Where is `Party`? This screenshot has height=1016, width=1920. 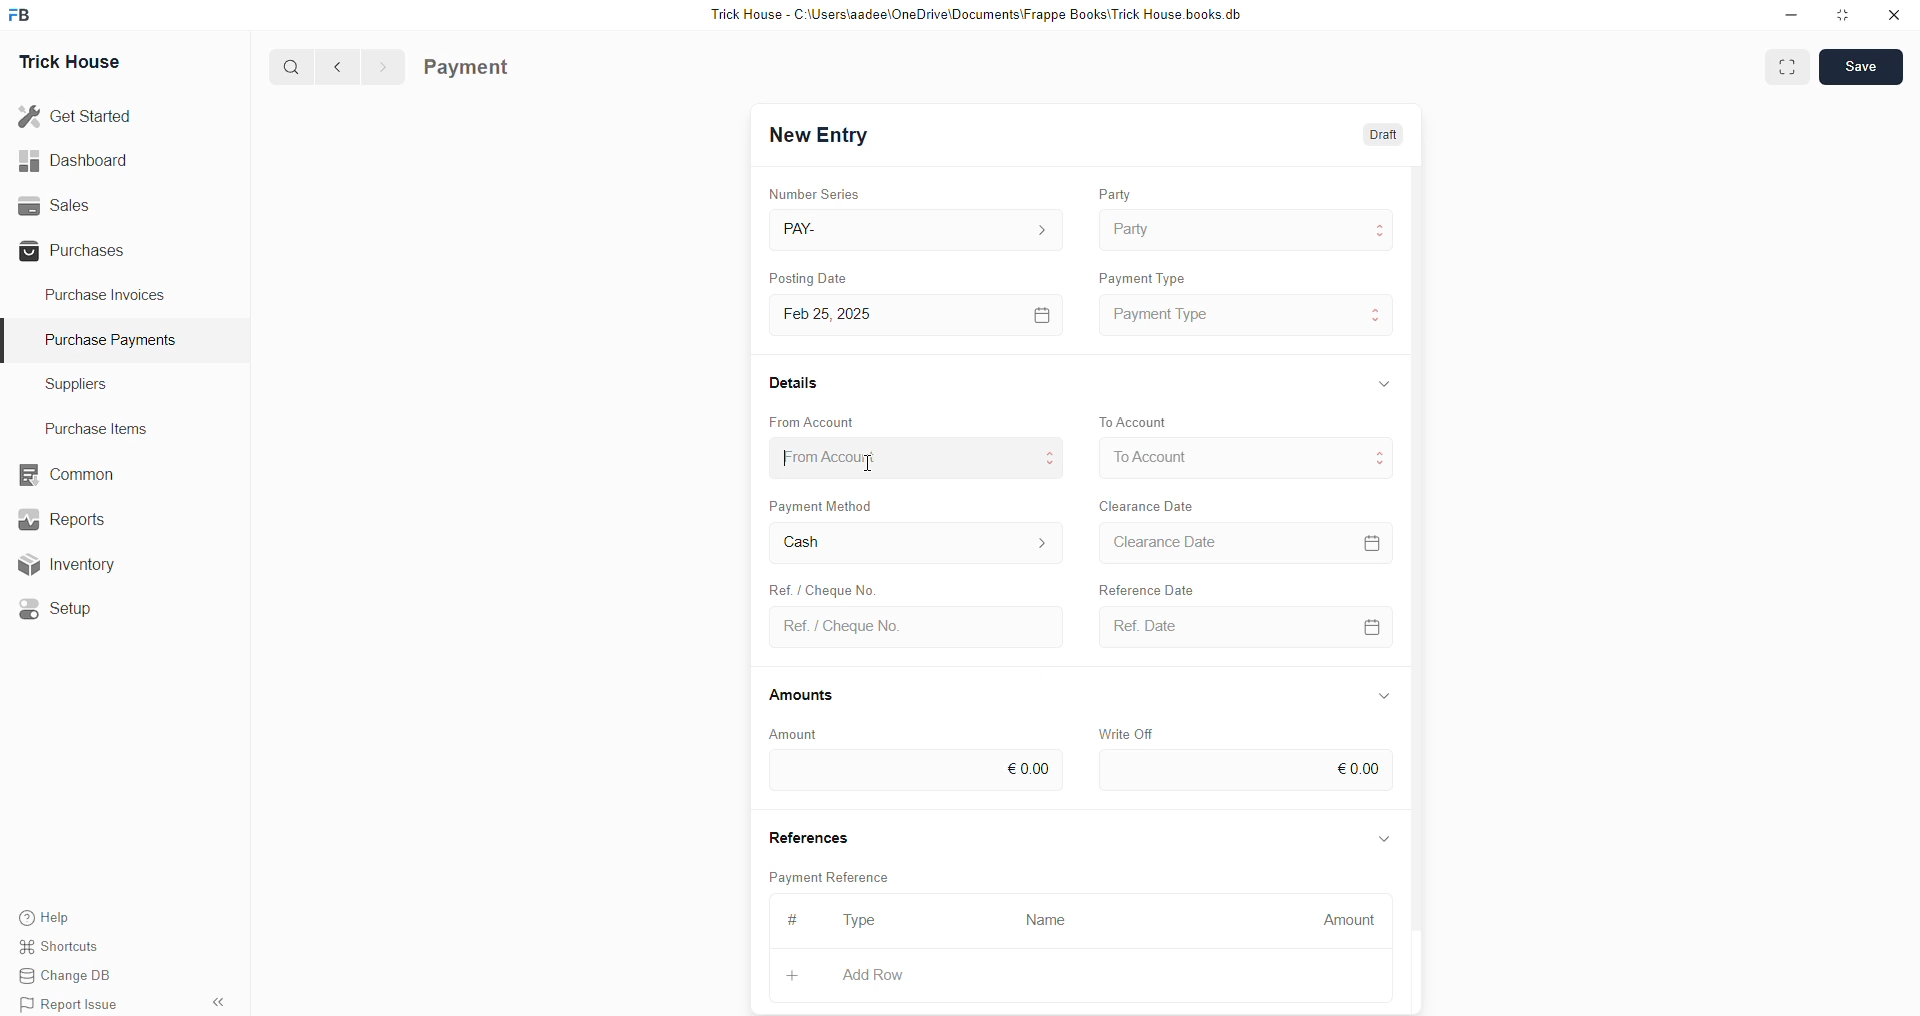 Party is located at coordinates (1133, 227).